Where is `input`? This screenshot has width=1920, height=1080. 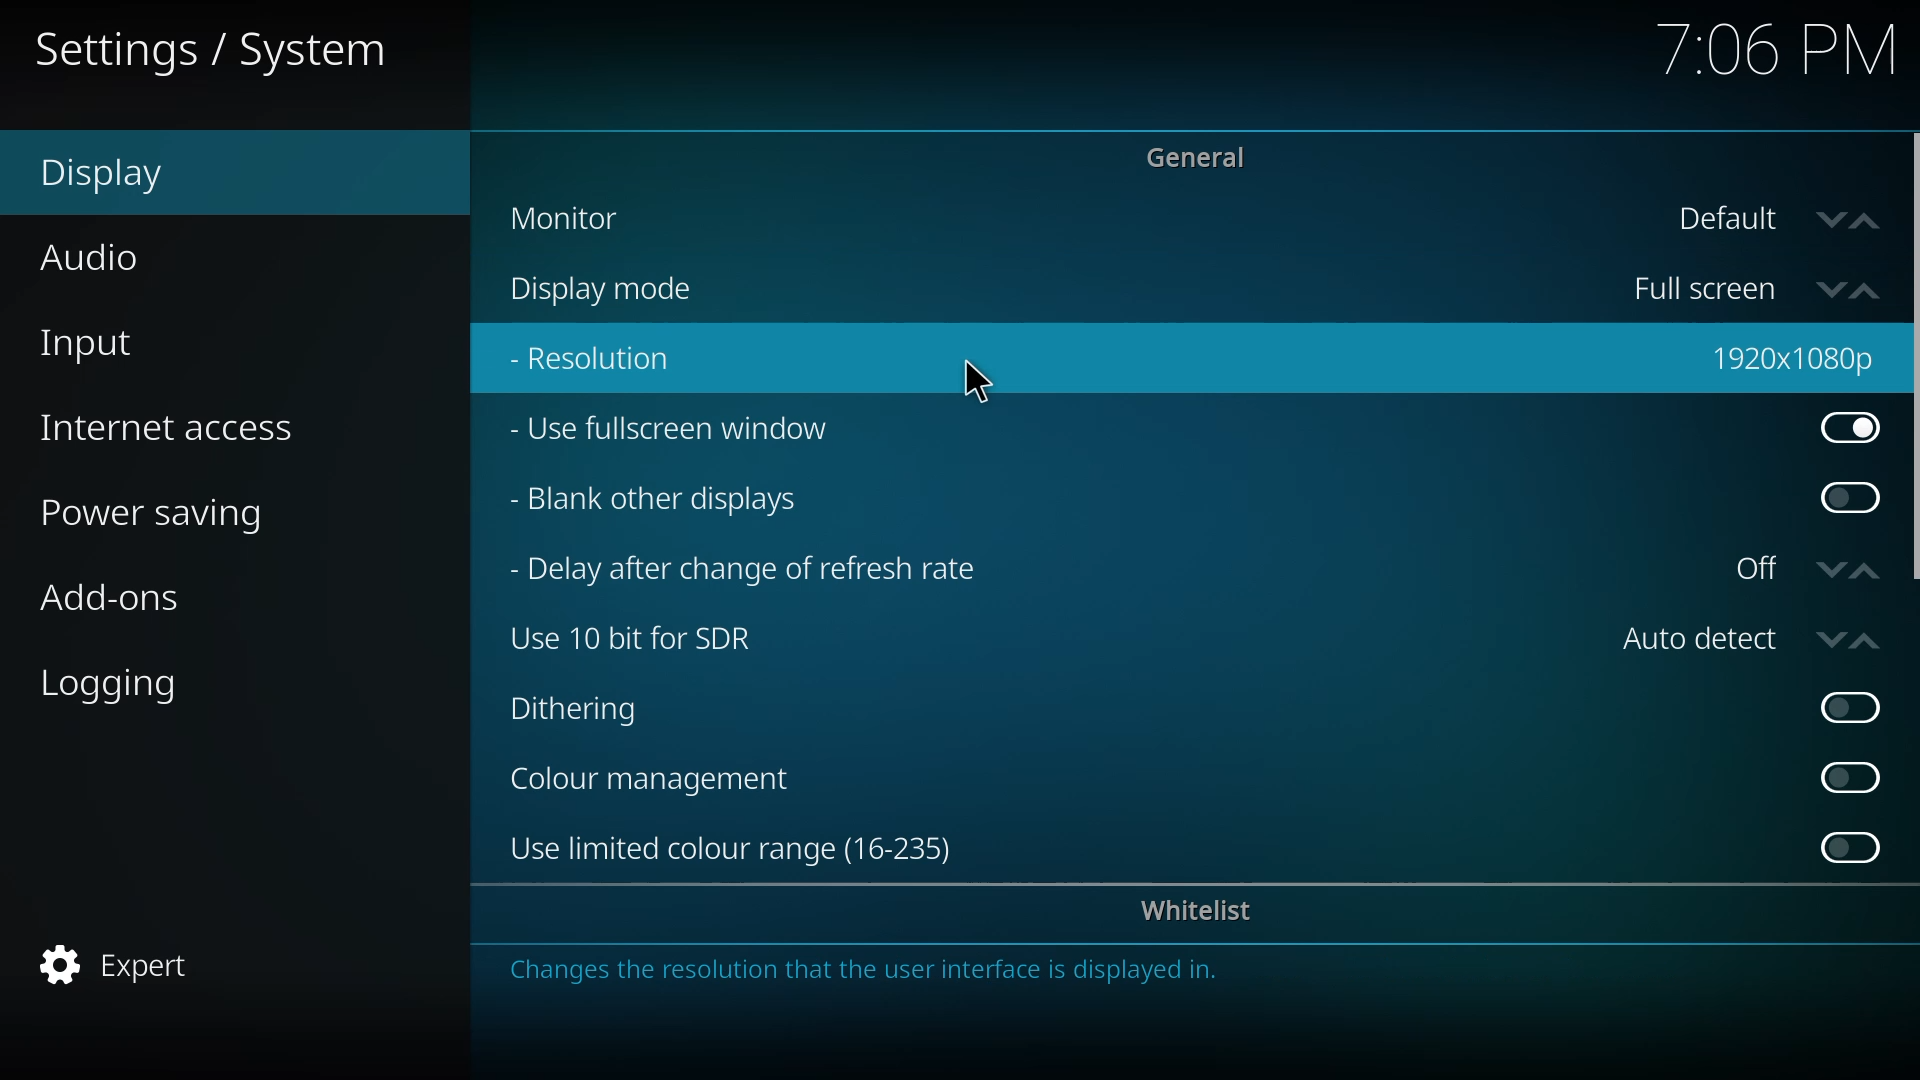 input is located at coordinates (97, 342).